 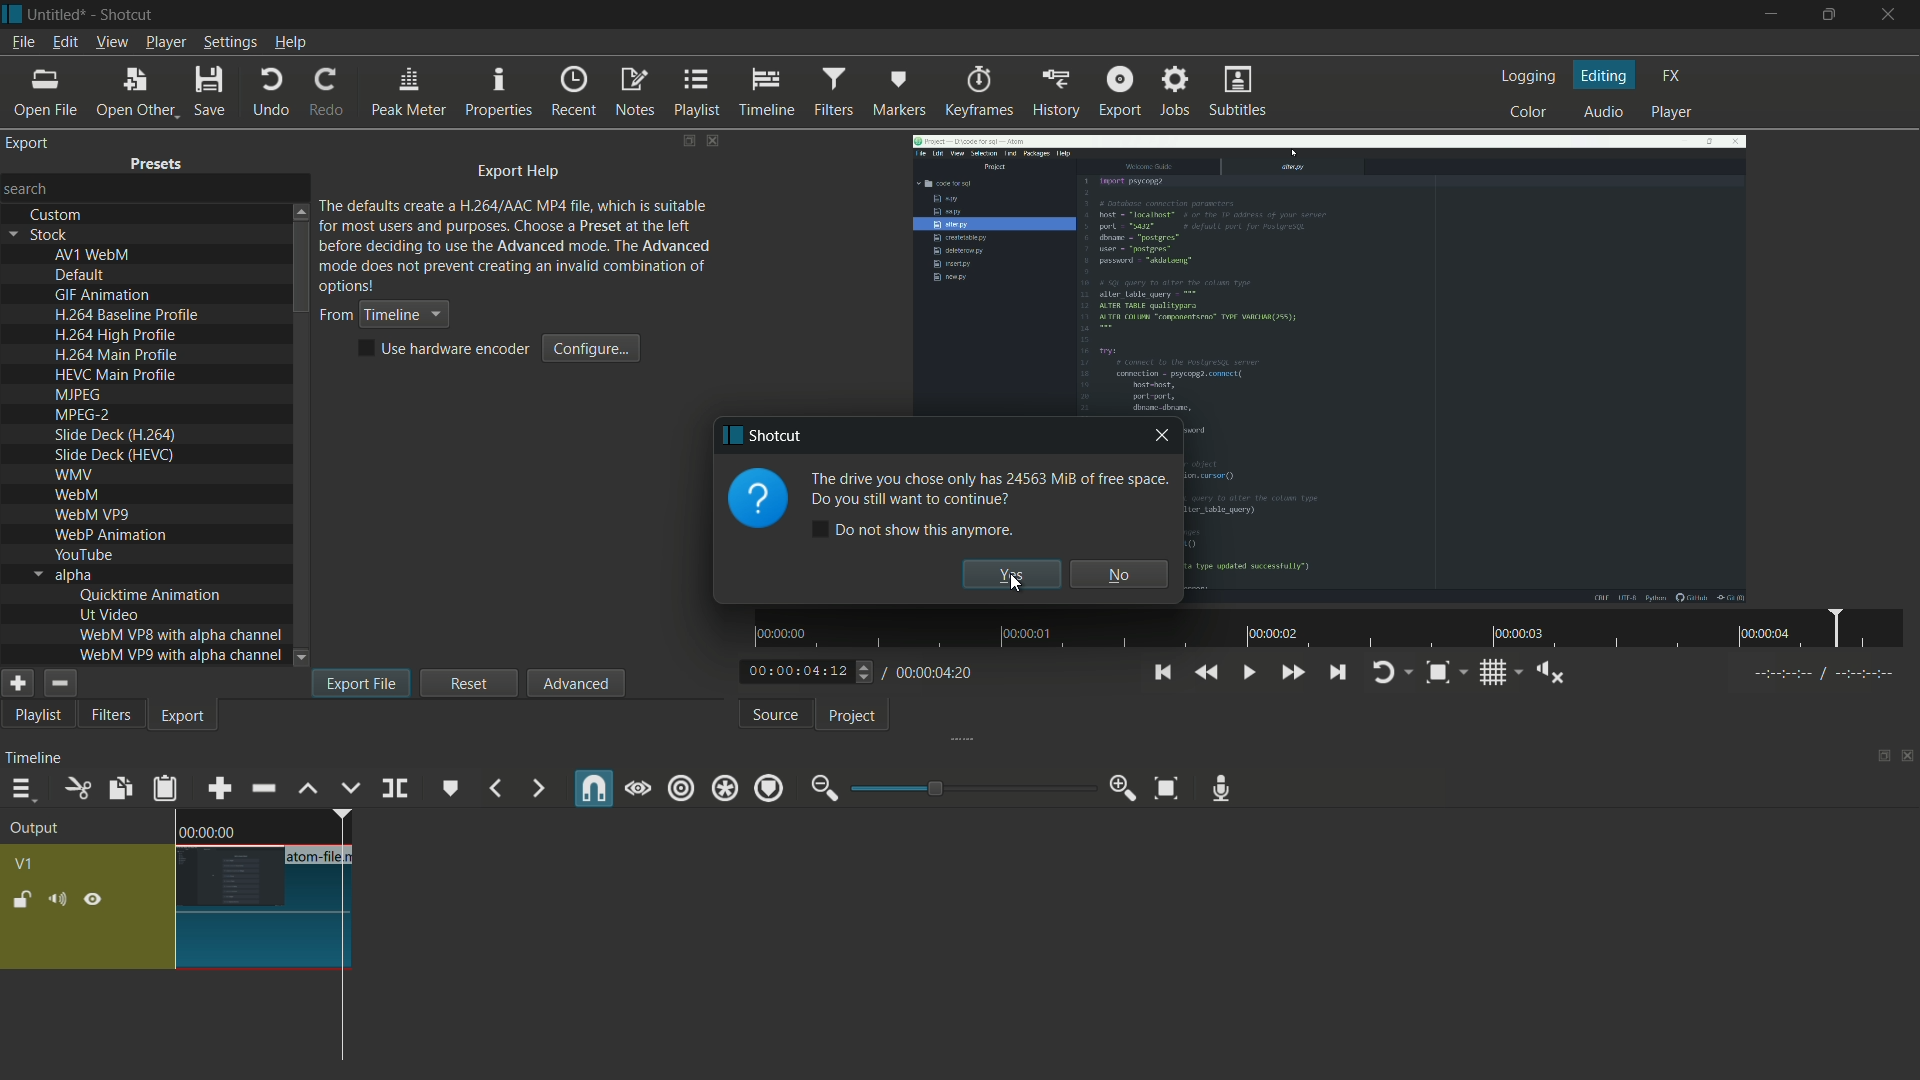 I want to click on app name, so click(x=124, y=14).